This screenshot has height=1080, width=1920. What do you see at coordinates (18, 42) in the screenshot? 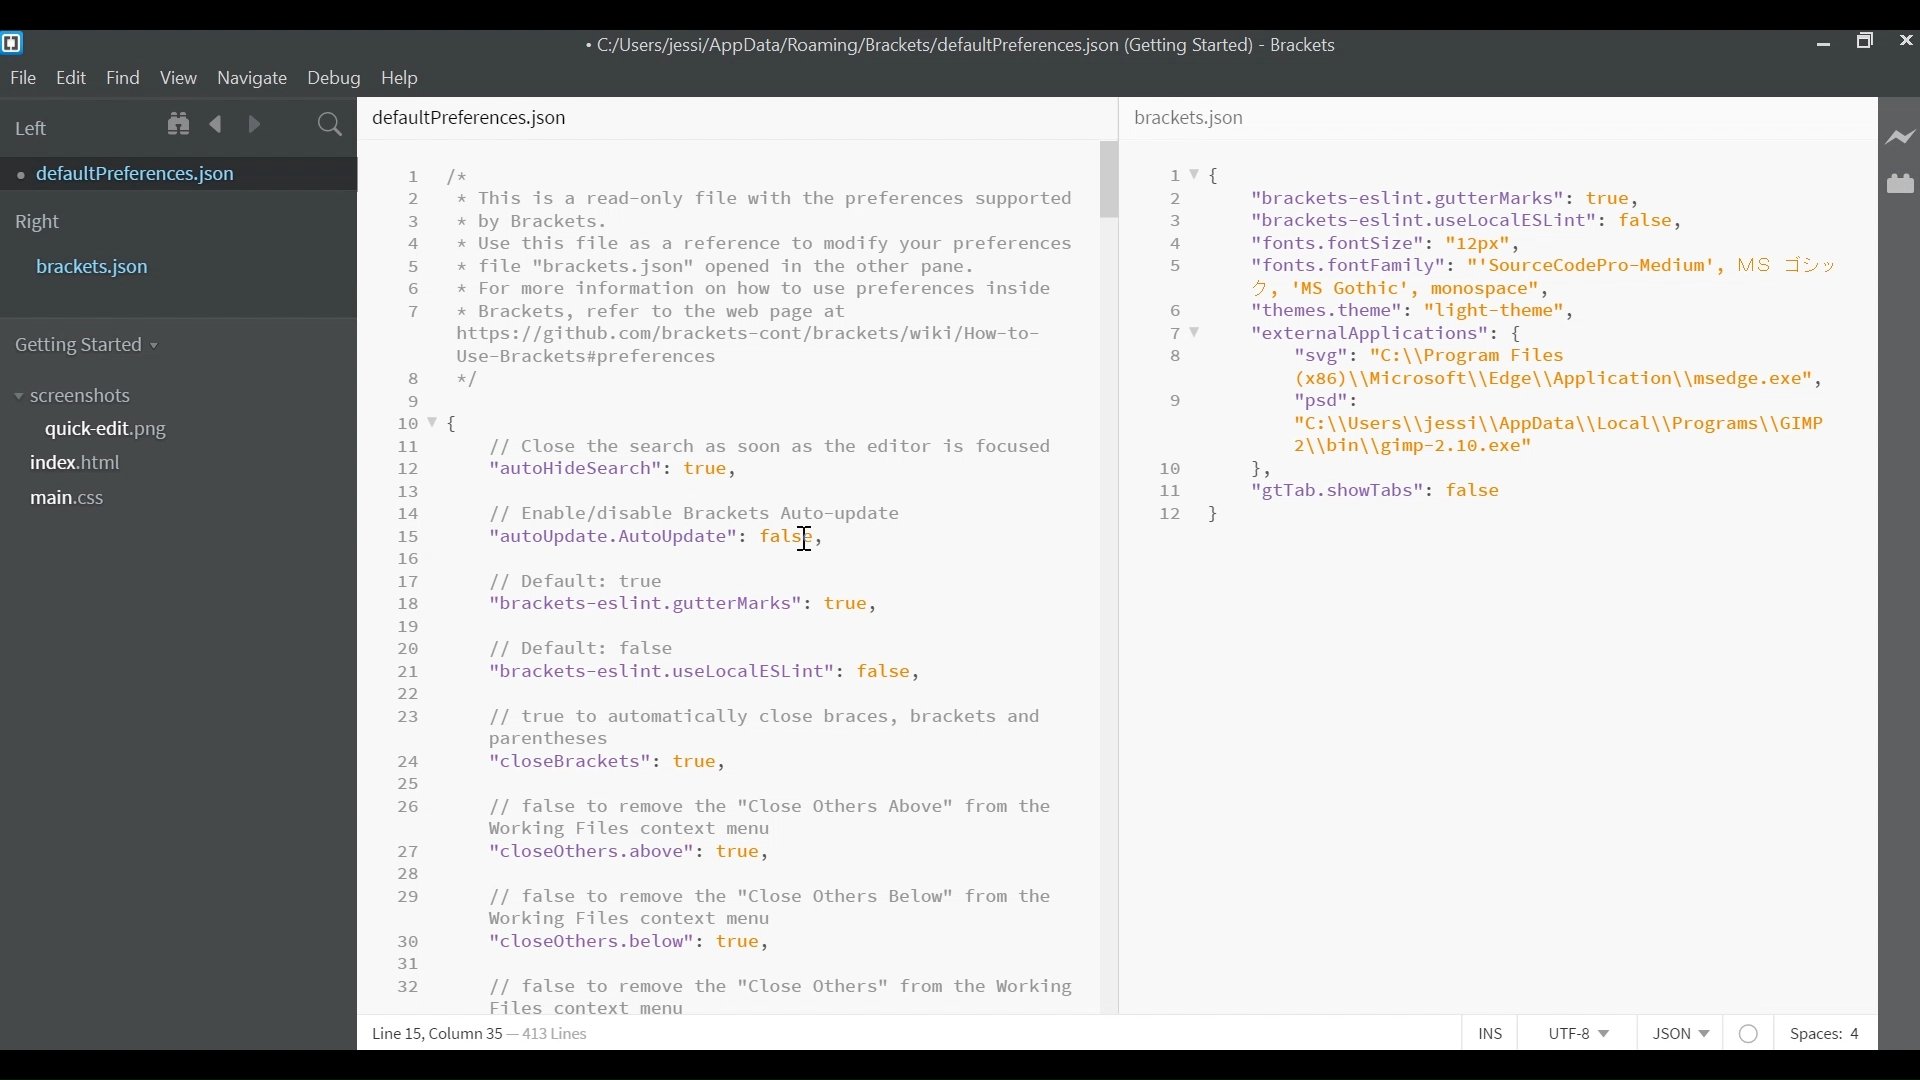
I see `Brackets Desktop icon` at bounding box center [18, 42].